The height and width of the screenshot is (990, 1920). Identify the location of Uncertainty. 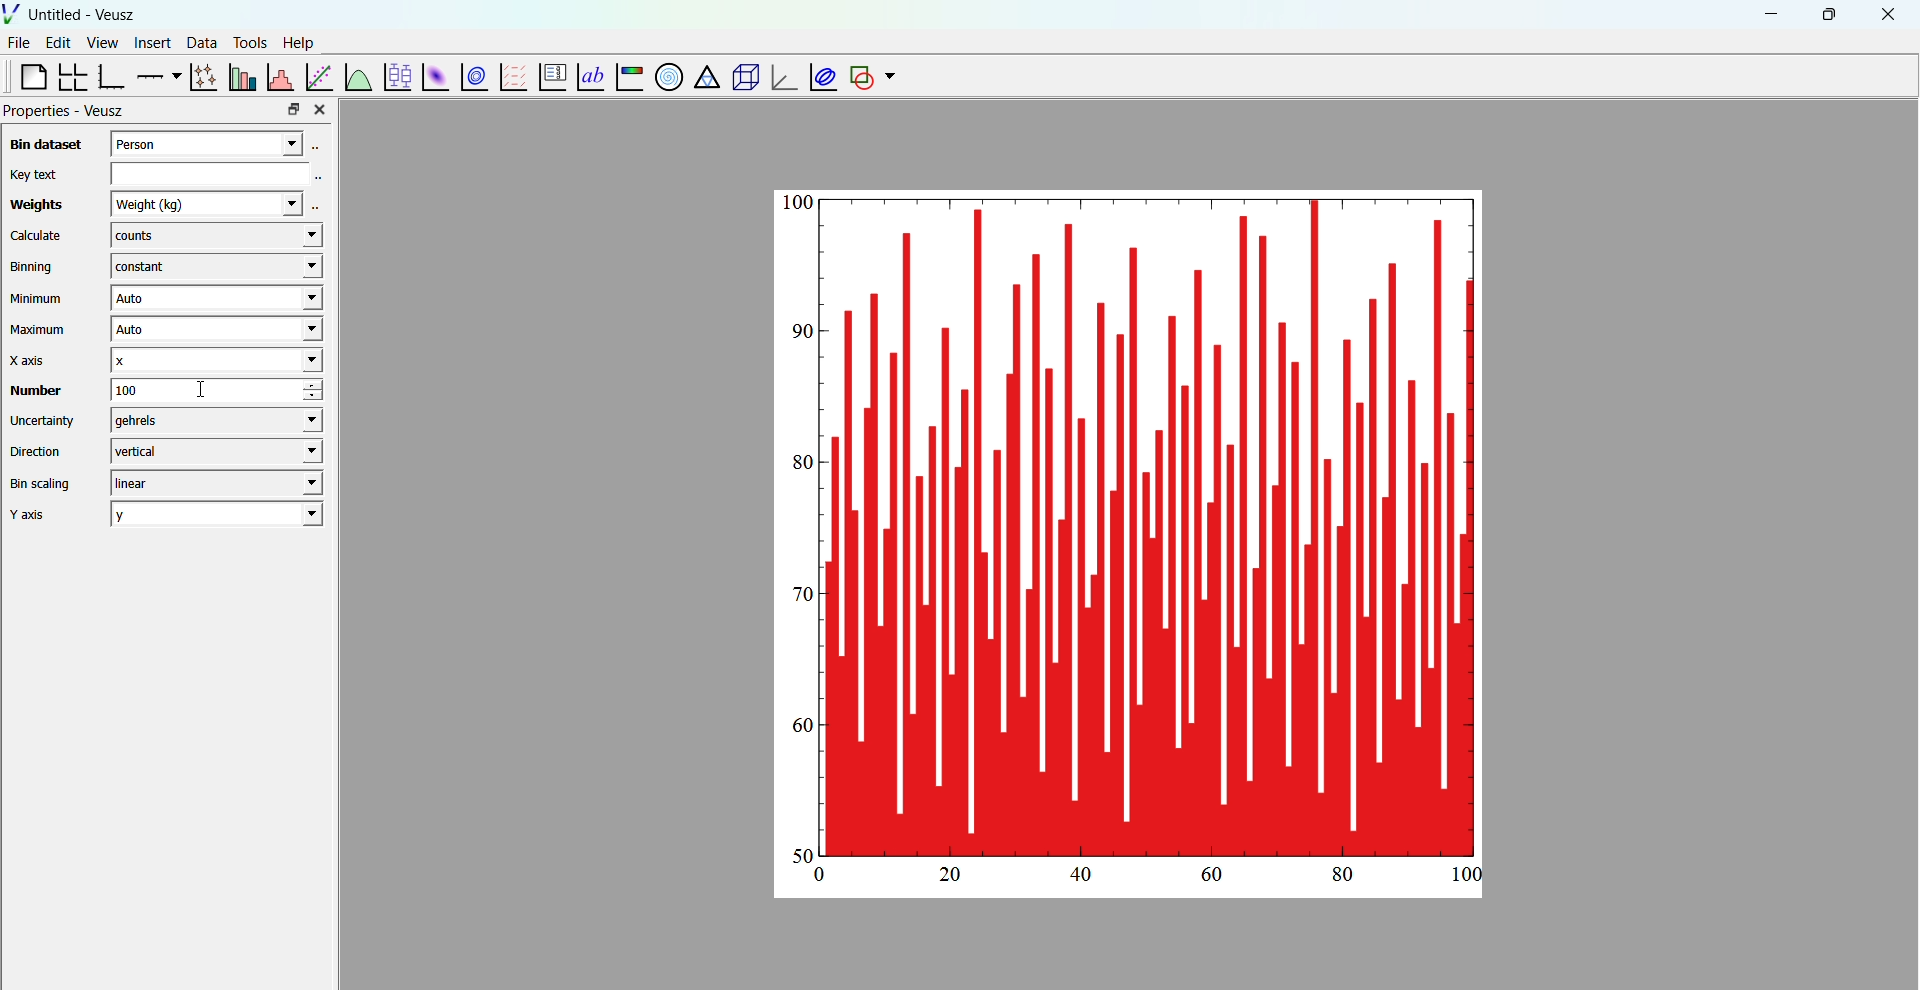
(44, 420).